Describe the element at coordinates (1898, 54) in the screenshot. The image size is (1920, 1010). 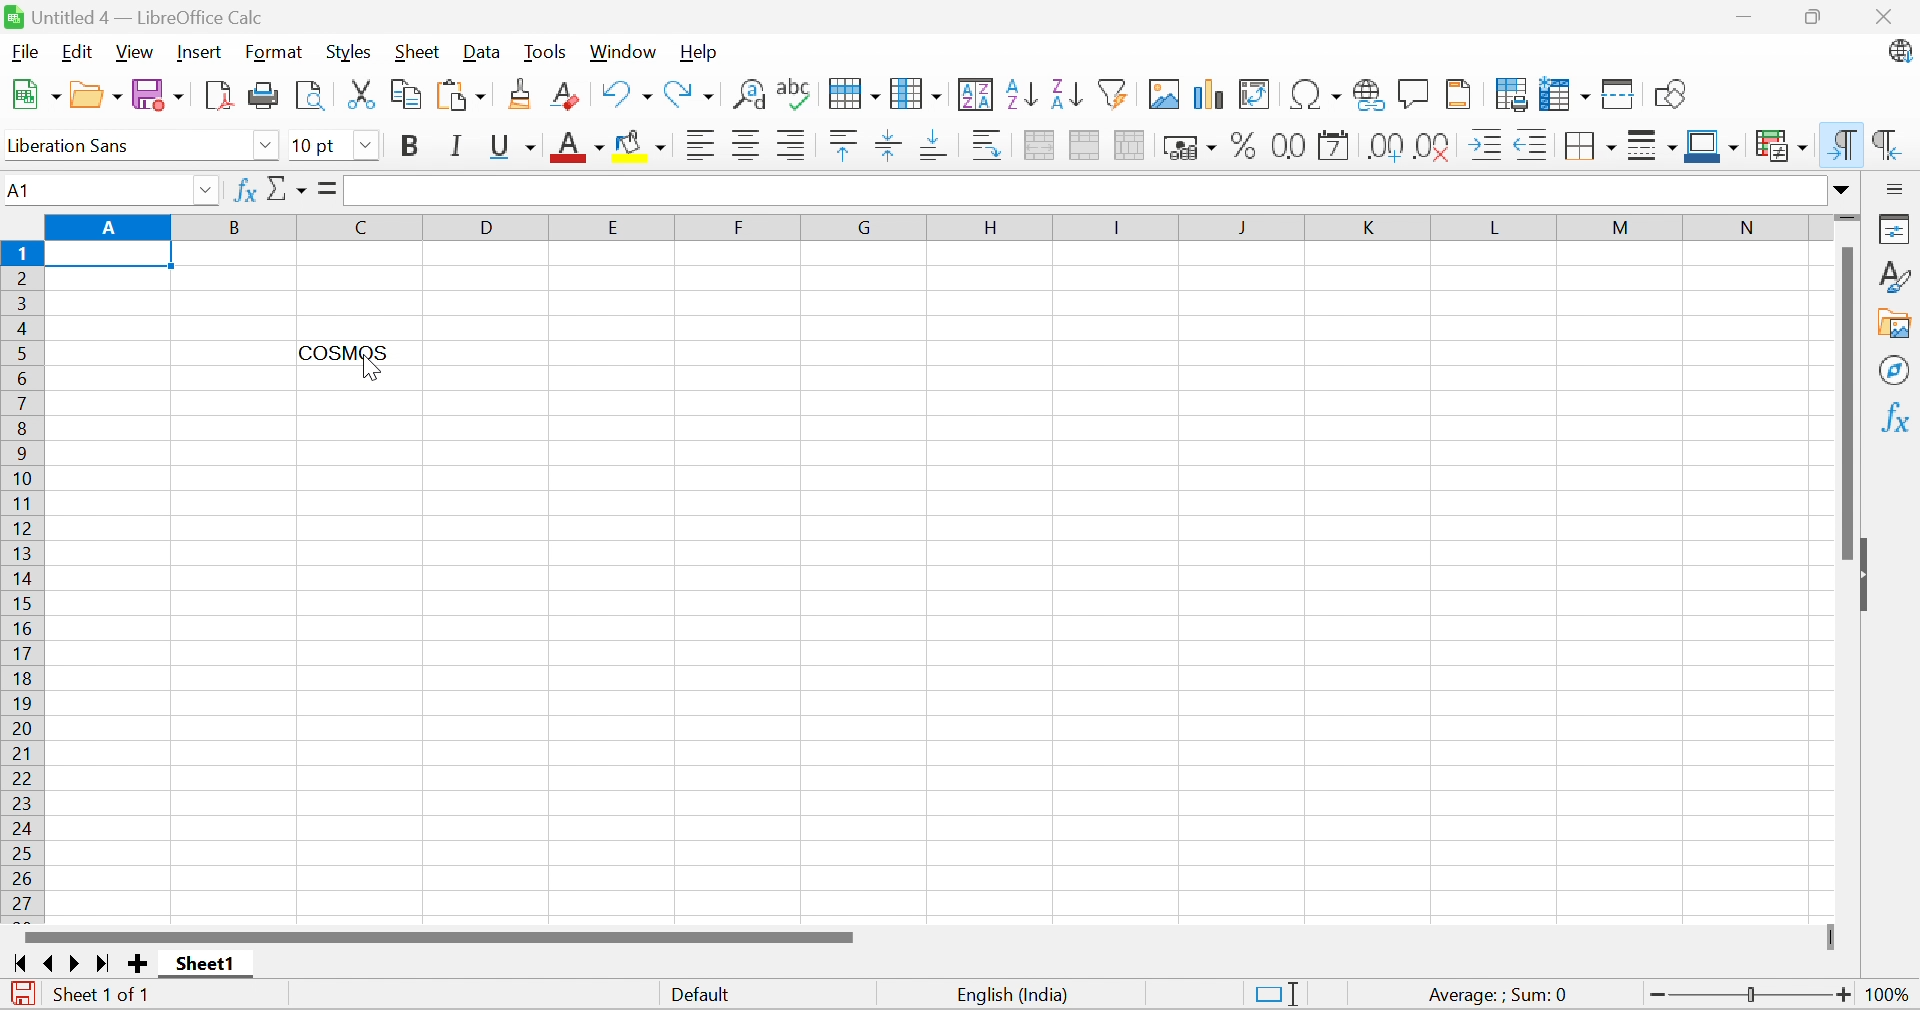
I see `LibreOffice Update Available` at that location.